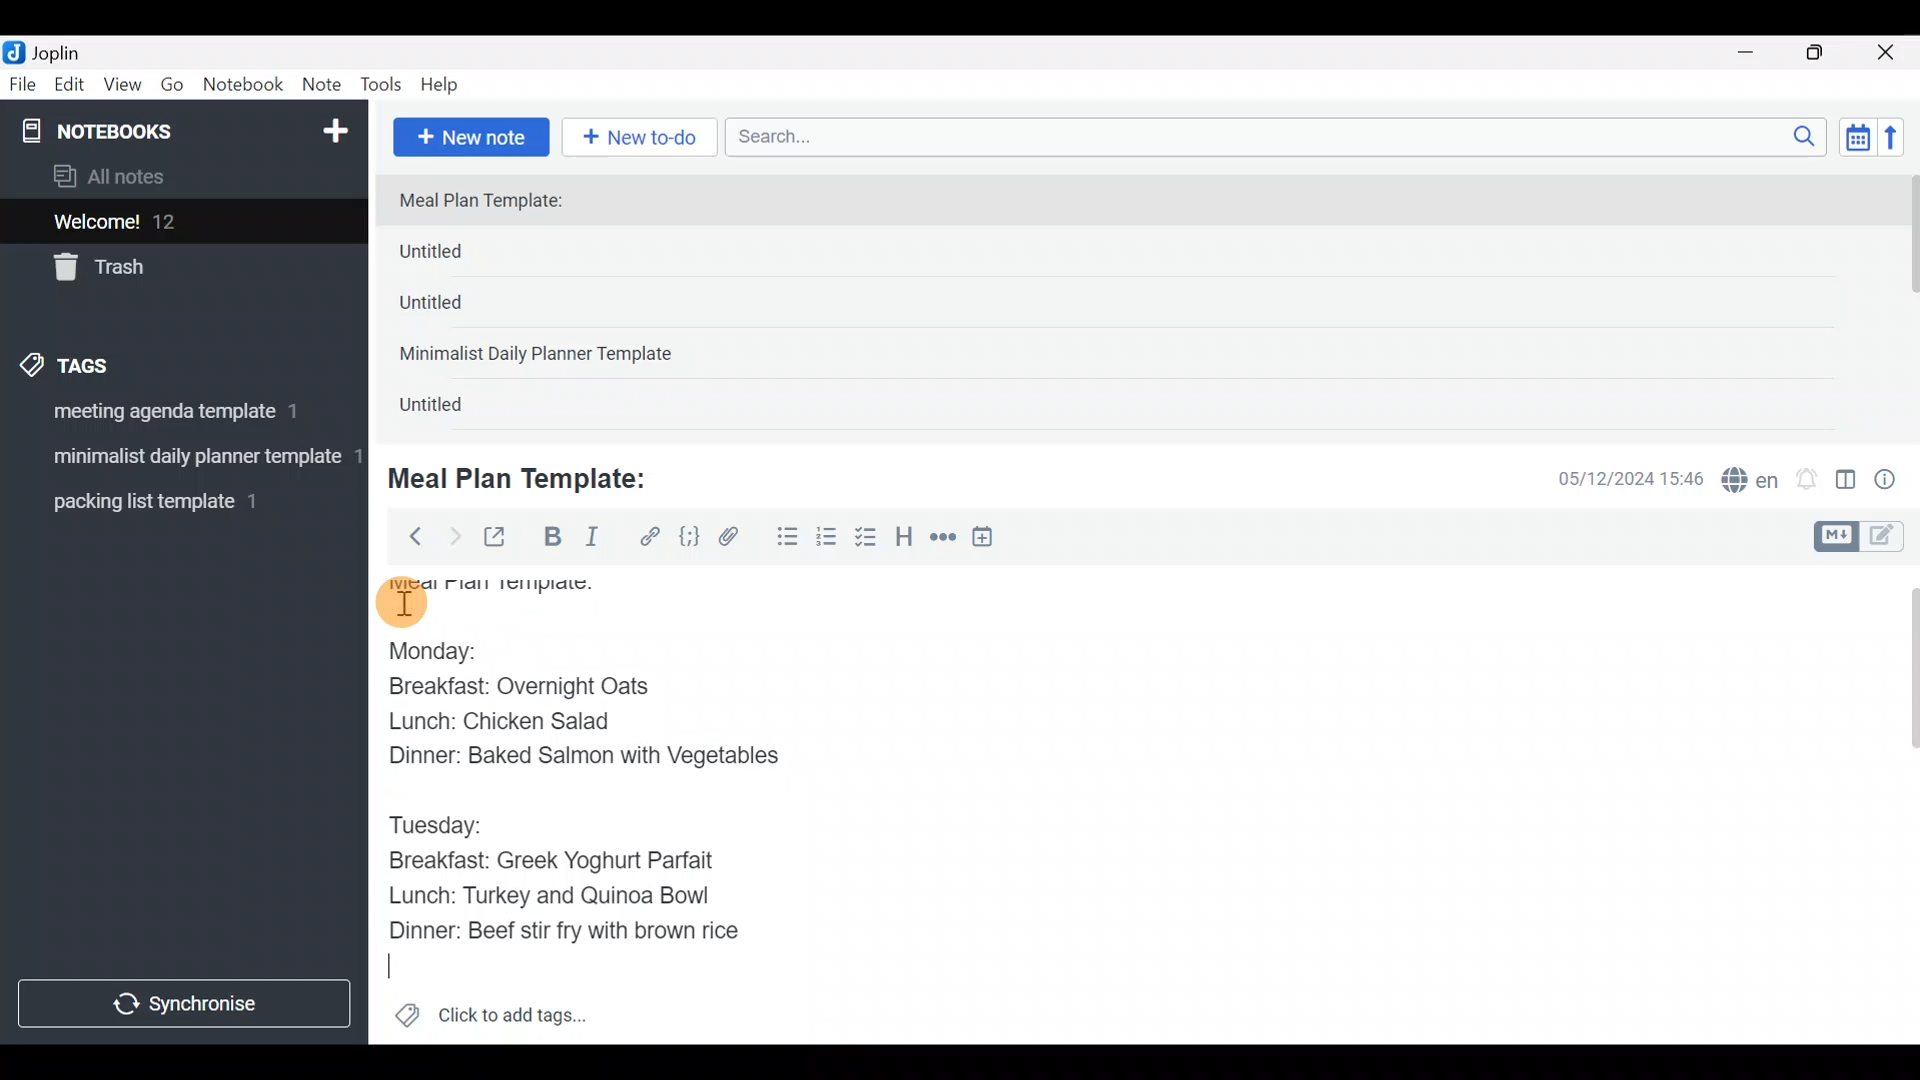 This screenshot has width=1920, height=1080. I want to click on Monday:, so click(429, 655).